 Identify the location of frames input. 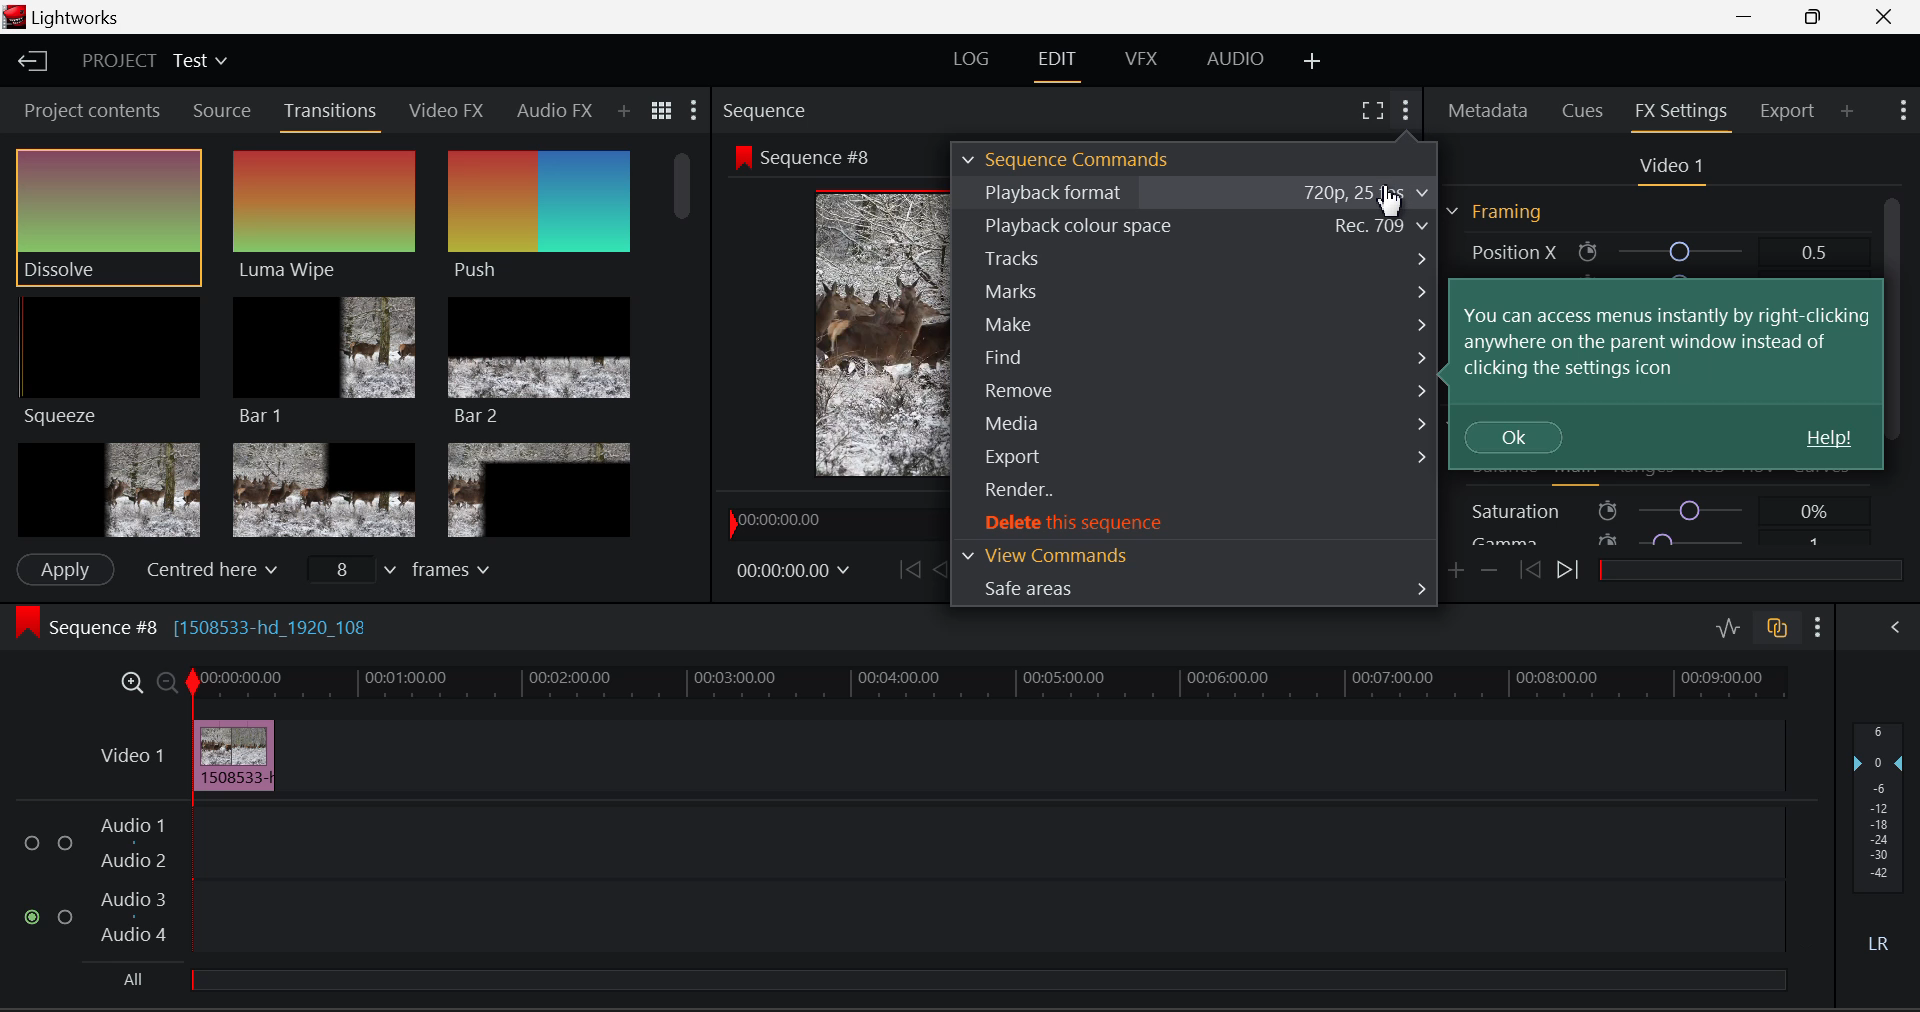
(410, 572).